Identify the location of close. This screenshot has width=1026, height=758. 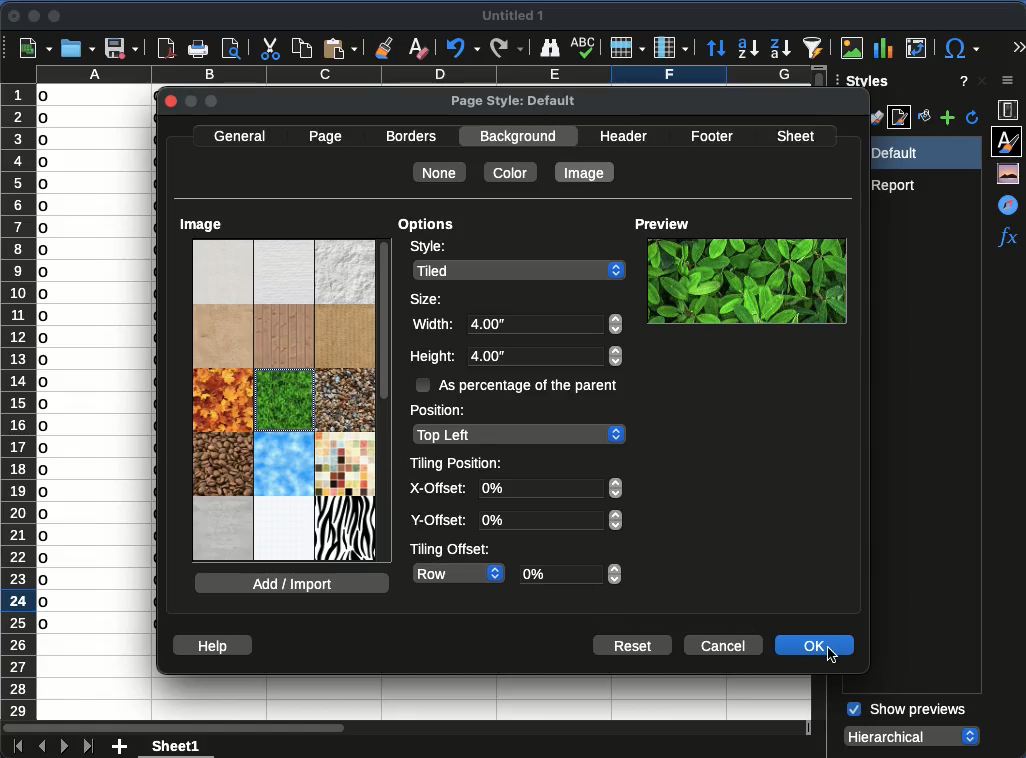
(982, 81).